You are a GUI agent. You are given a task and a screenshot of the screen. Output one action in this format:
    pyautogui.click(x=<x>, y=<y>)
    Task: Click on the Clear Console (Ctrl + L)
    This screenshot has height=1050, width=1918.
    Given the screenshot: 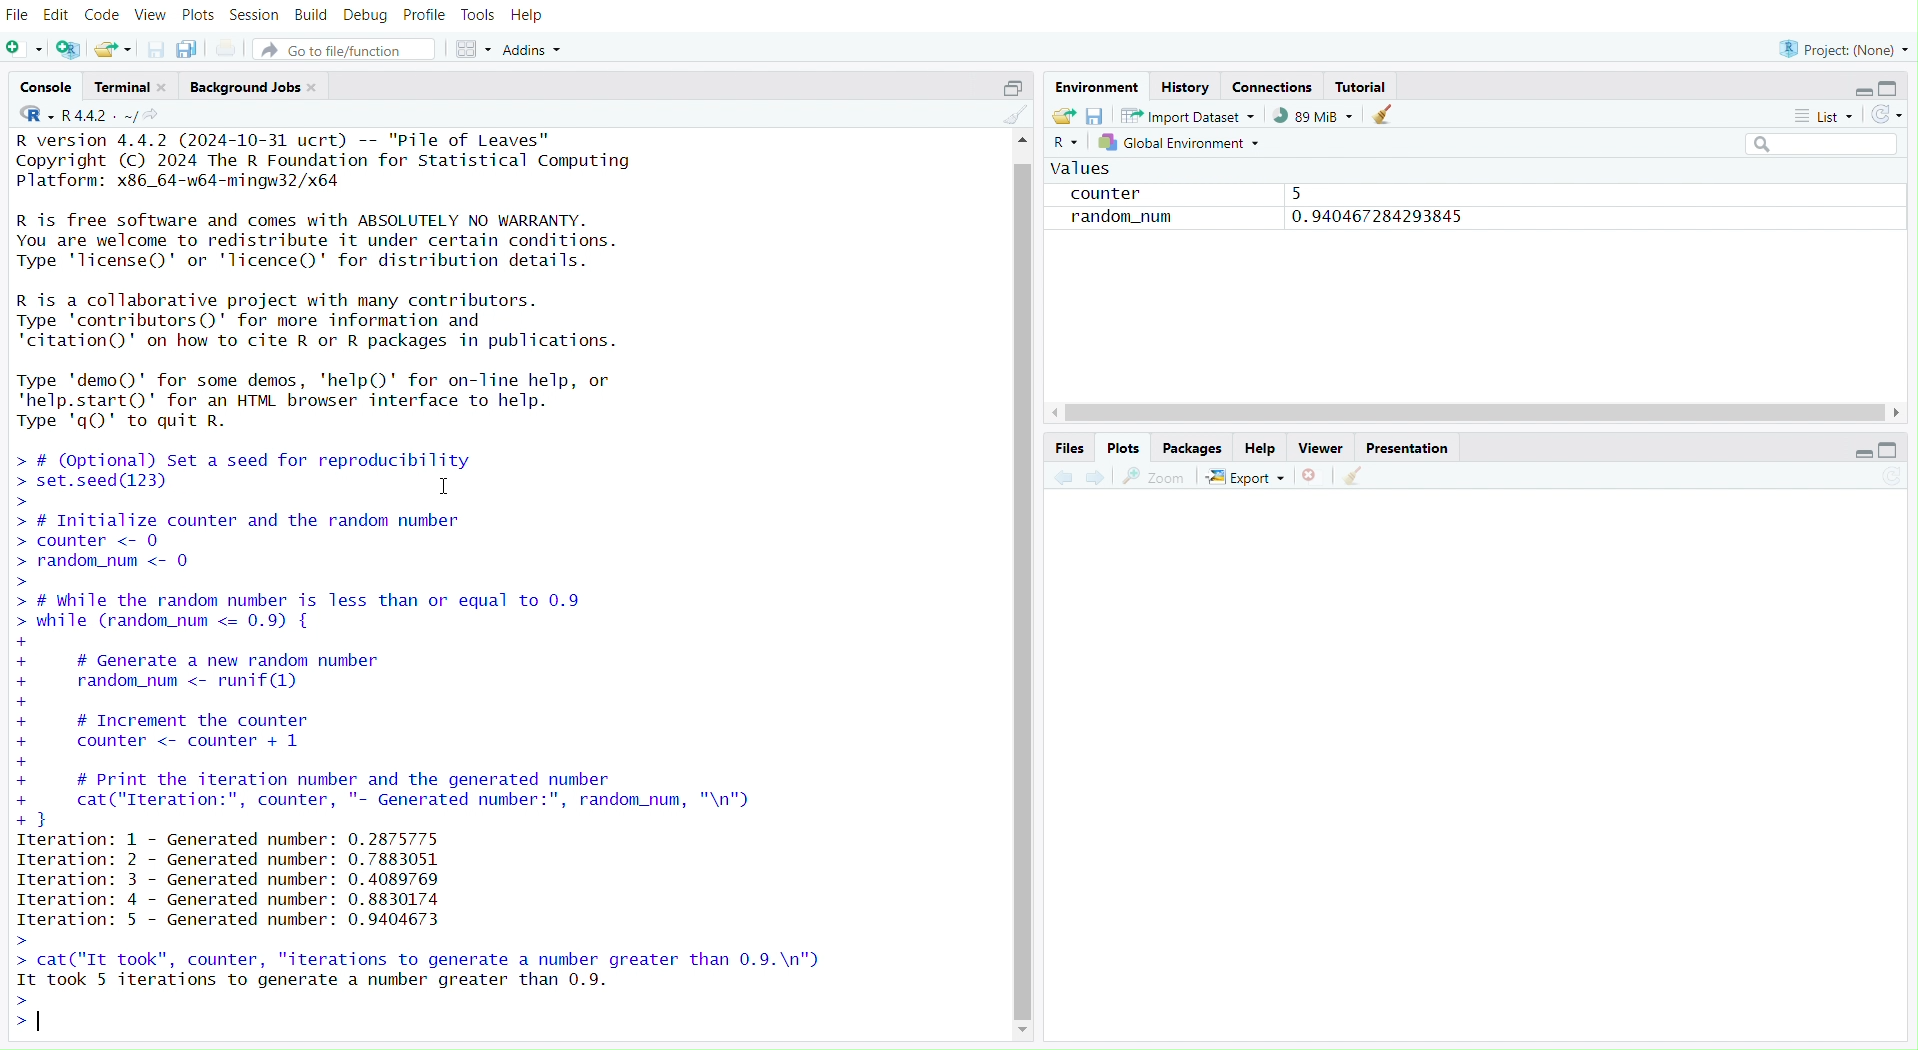 What is the action you would take?
    pyautogui.click(x=1357, y=473)
    